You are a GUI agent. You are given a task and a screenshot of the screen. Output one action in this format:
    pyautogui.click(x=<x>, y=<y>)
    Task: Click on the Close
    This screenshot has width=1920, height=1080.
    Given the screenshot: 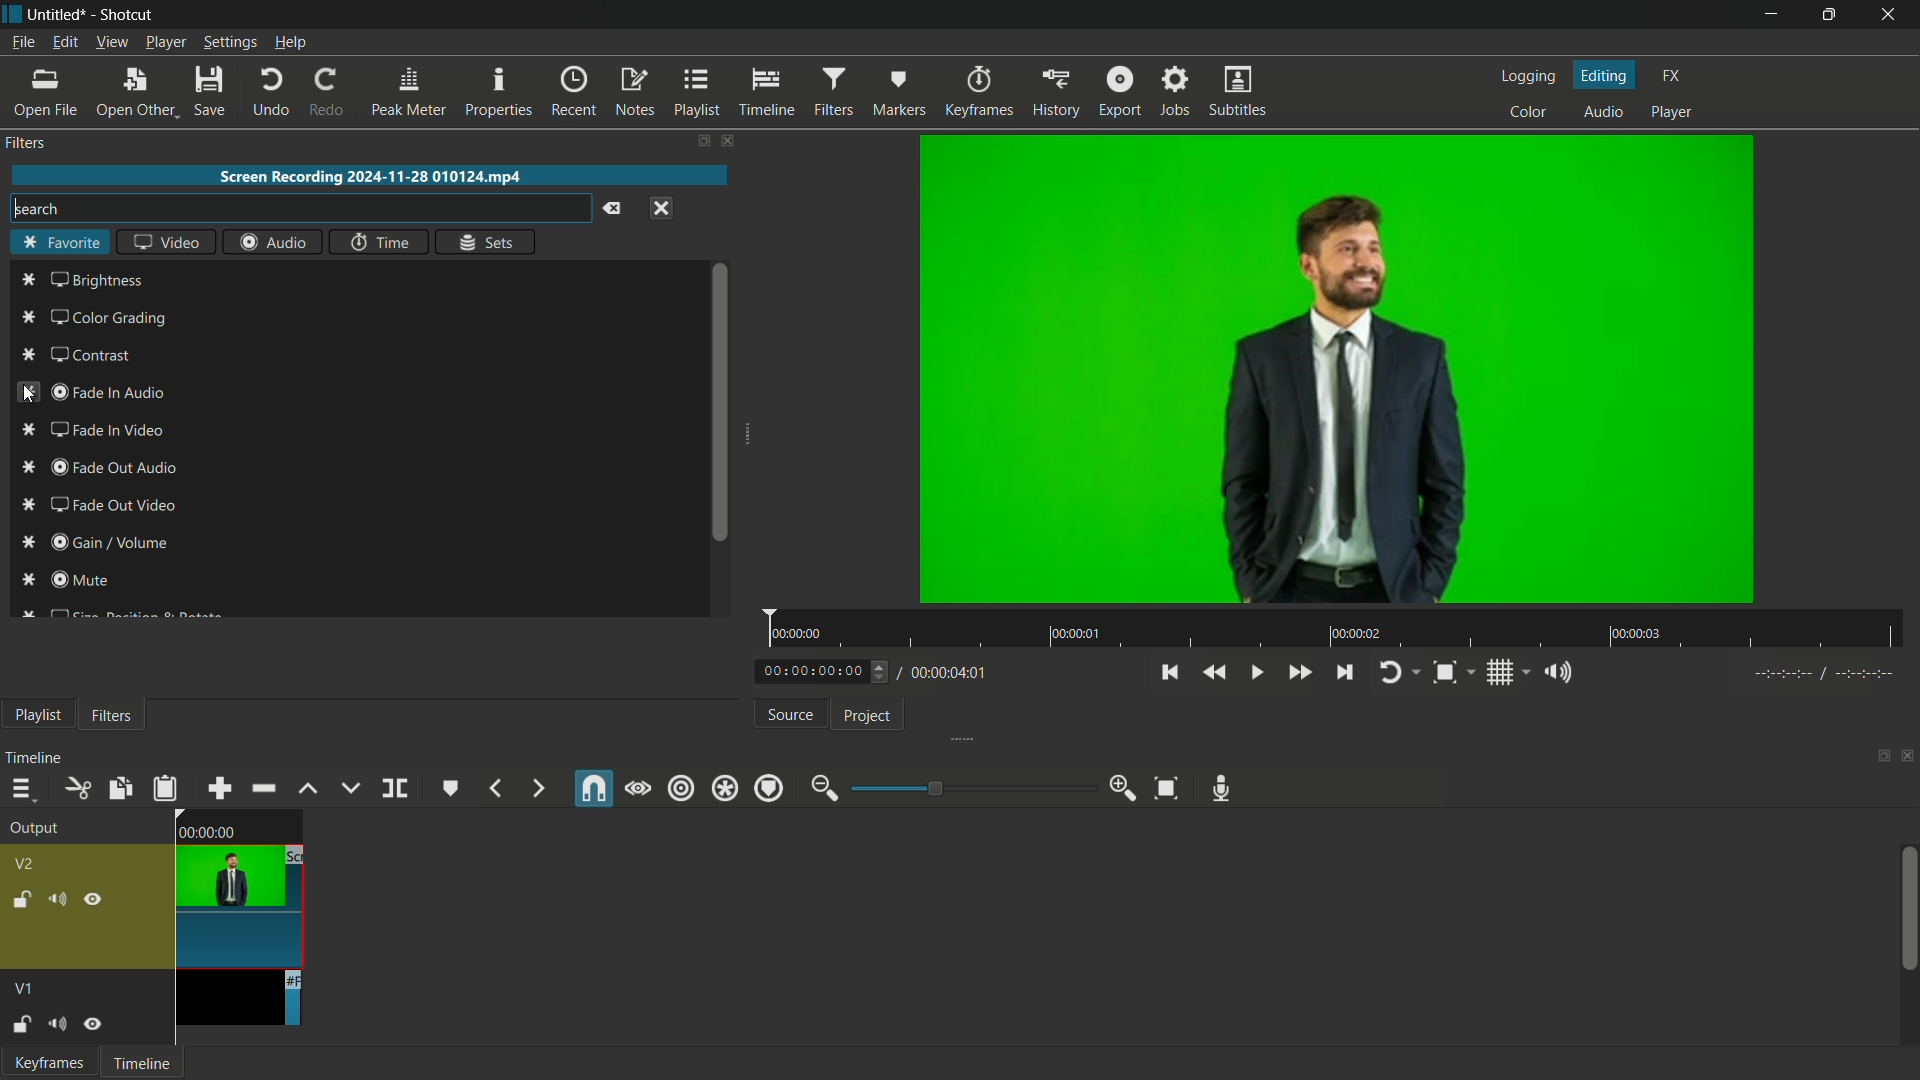 What is the action you would take?
    pyautogui.click(x=1888, y=11)
    